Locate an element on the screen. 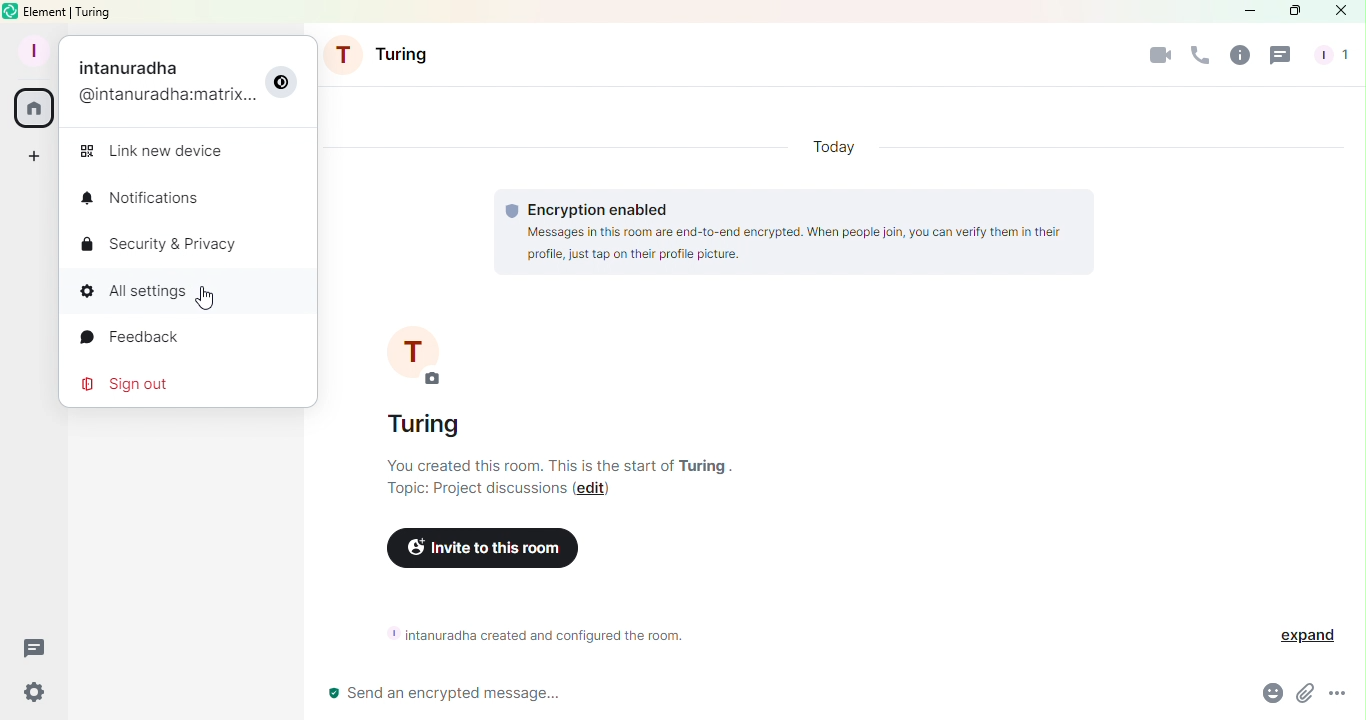 The image size is (1366, 720). All settings is located at coordinates (173, 289).